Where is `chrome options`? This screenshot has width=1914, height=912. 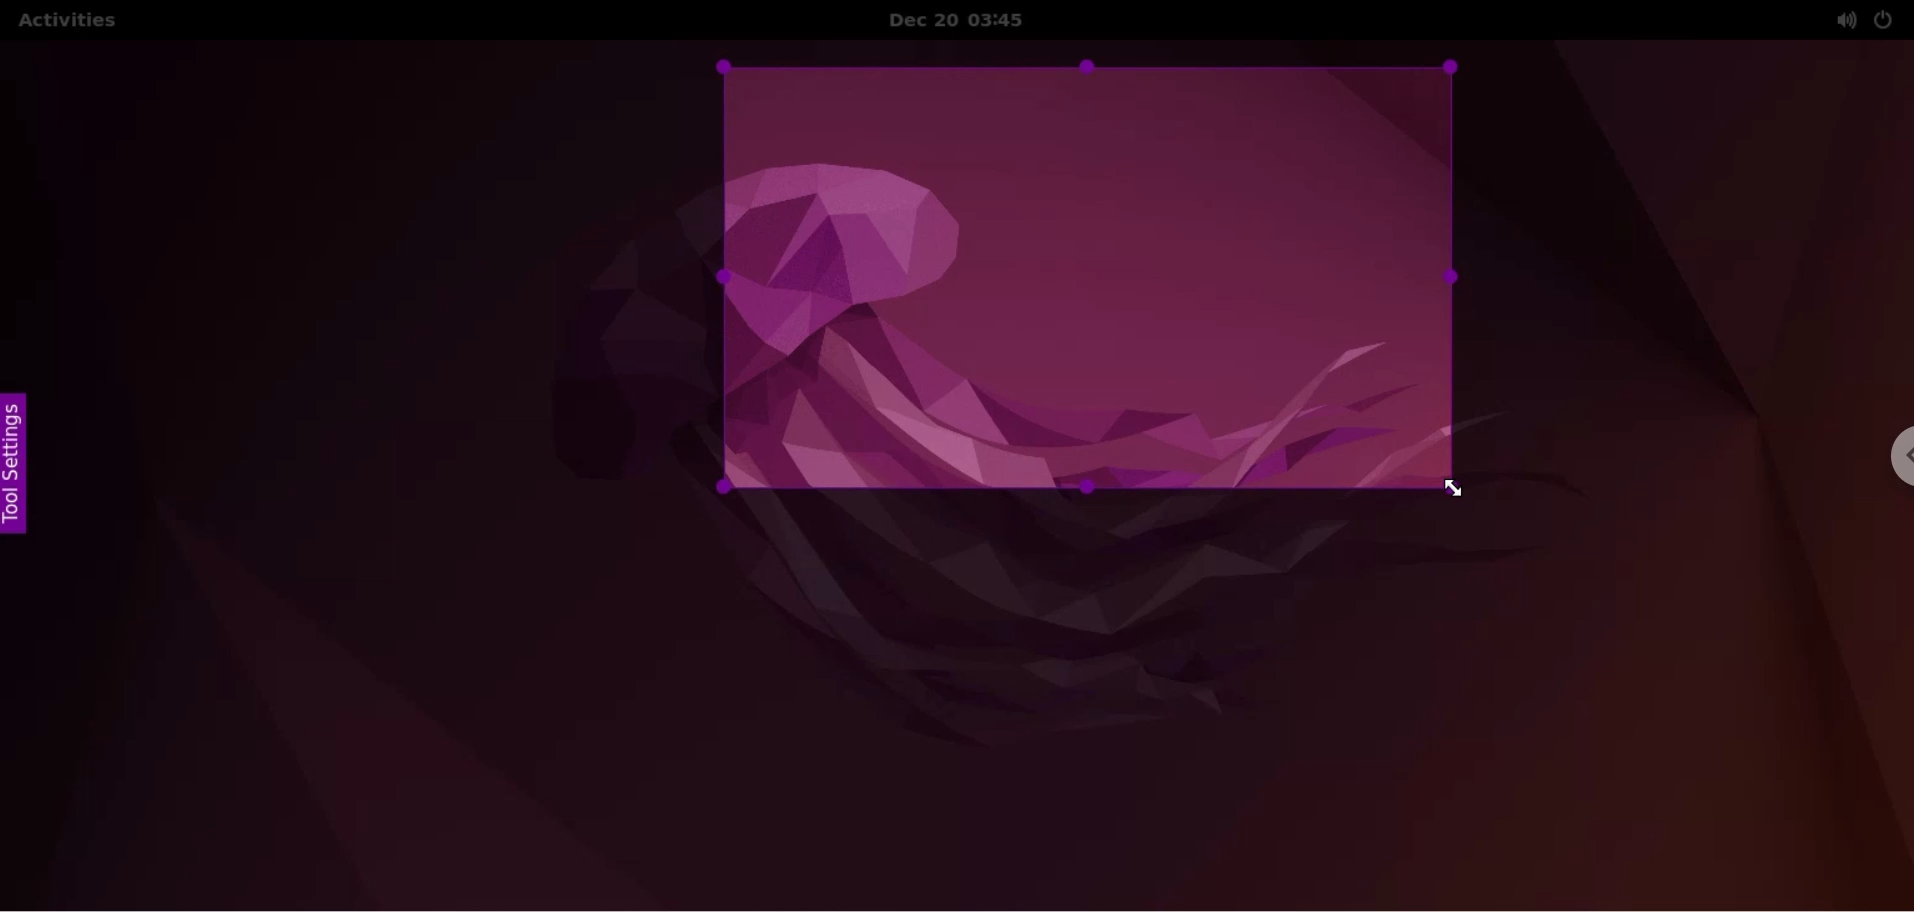 chrome options is located at coordinates (1889, 461).